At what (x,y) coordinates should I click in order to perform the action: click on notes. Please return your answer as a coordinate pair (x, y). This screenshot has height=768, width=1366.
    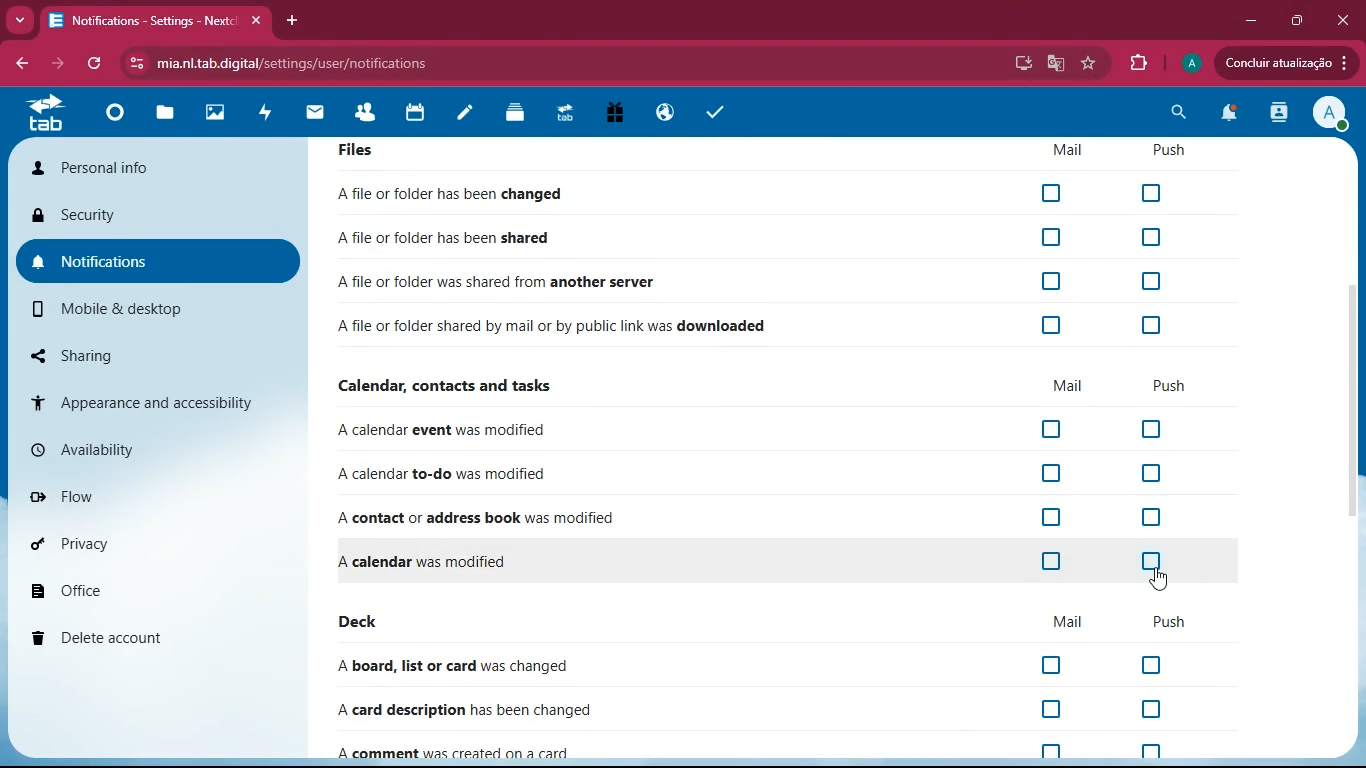
    Looking at the image, I should click on (470, 115).